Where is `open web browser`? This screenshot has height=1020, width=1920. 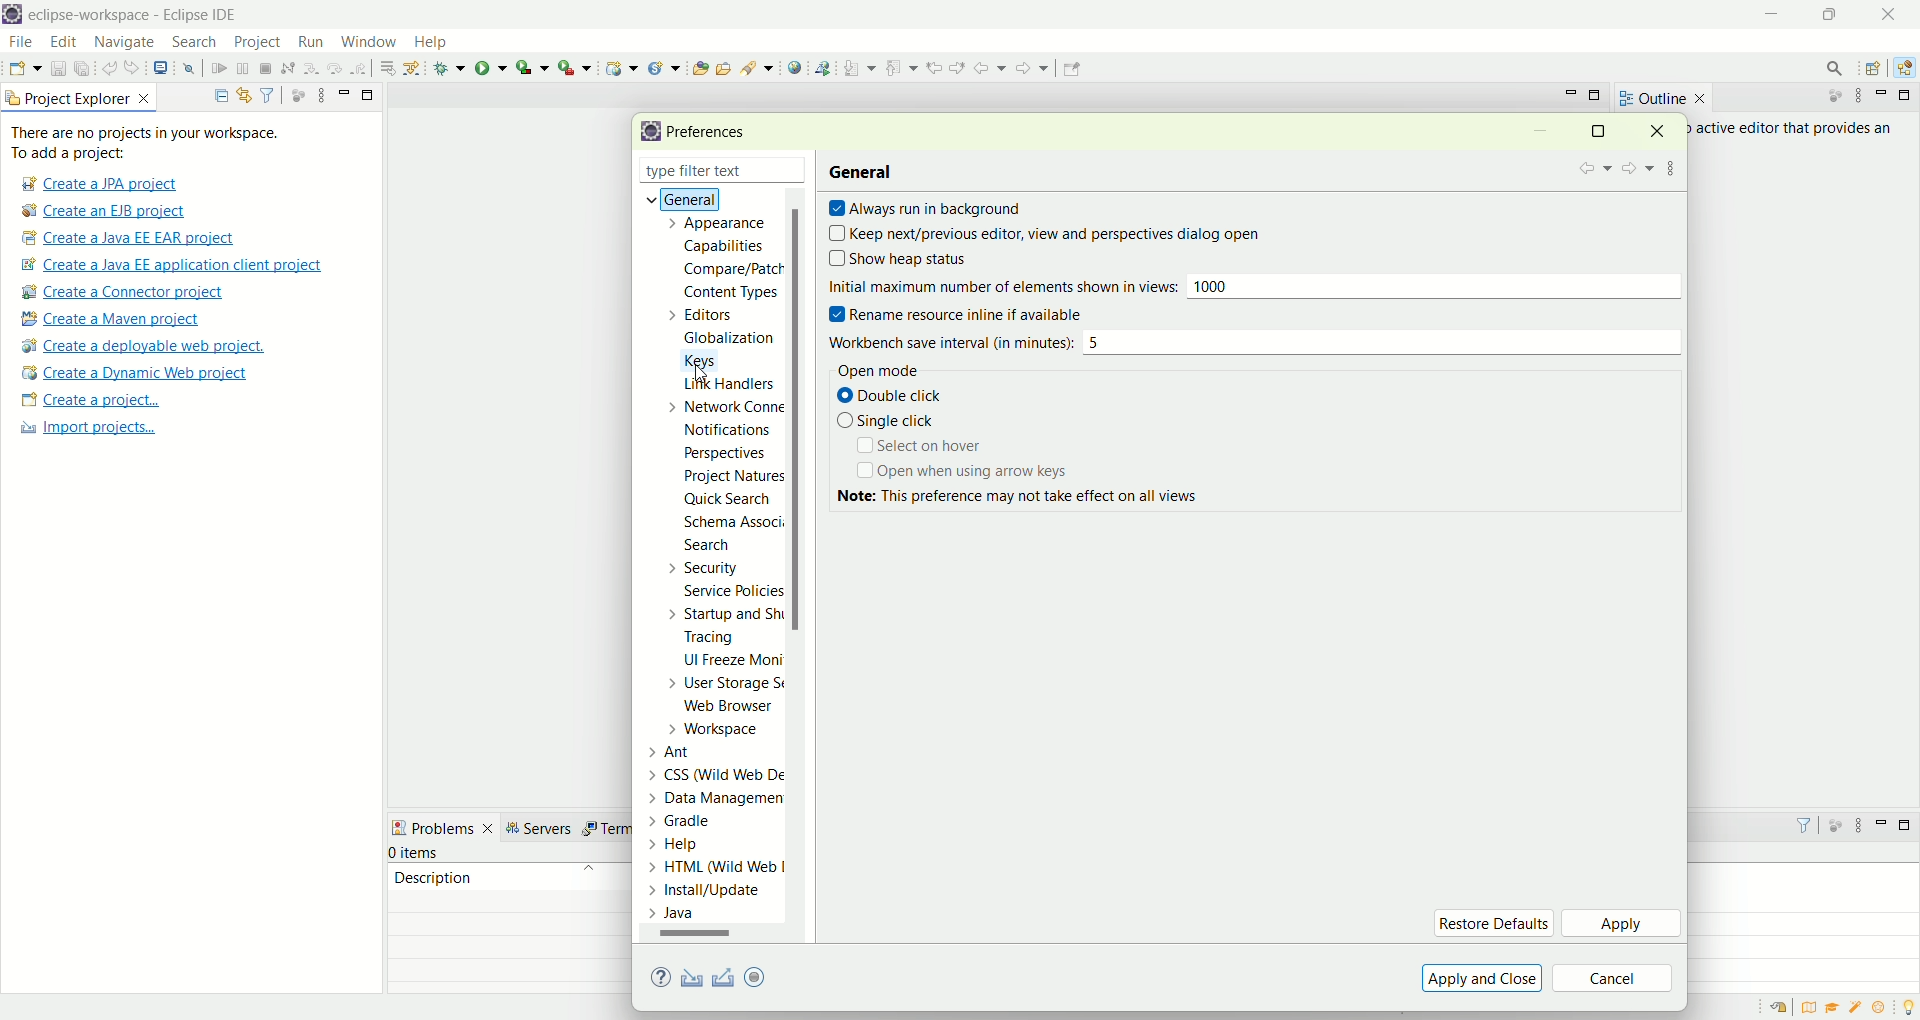 open web browser is located at coordinates (795, 68).